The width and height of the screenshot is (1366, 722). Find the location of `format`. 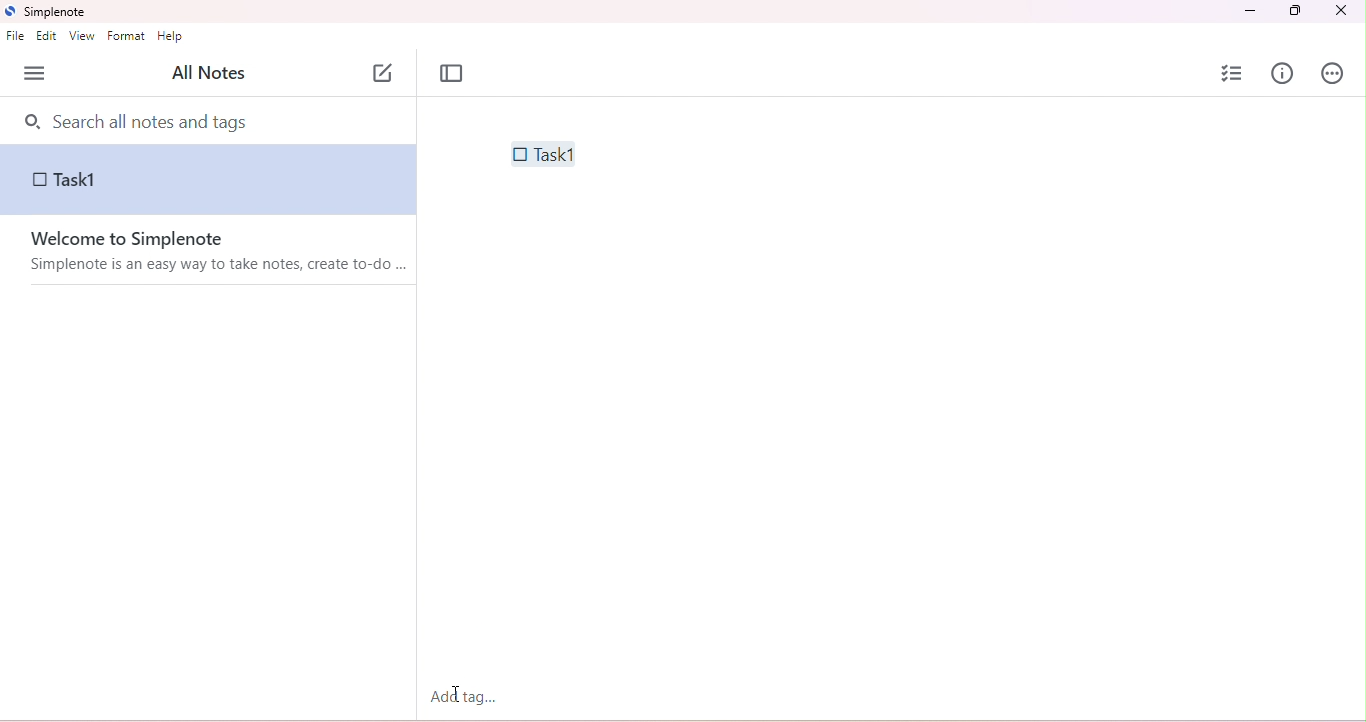

format is located at coordinates (129, 37).